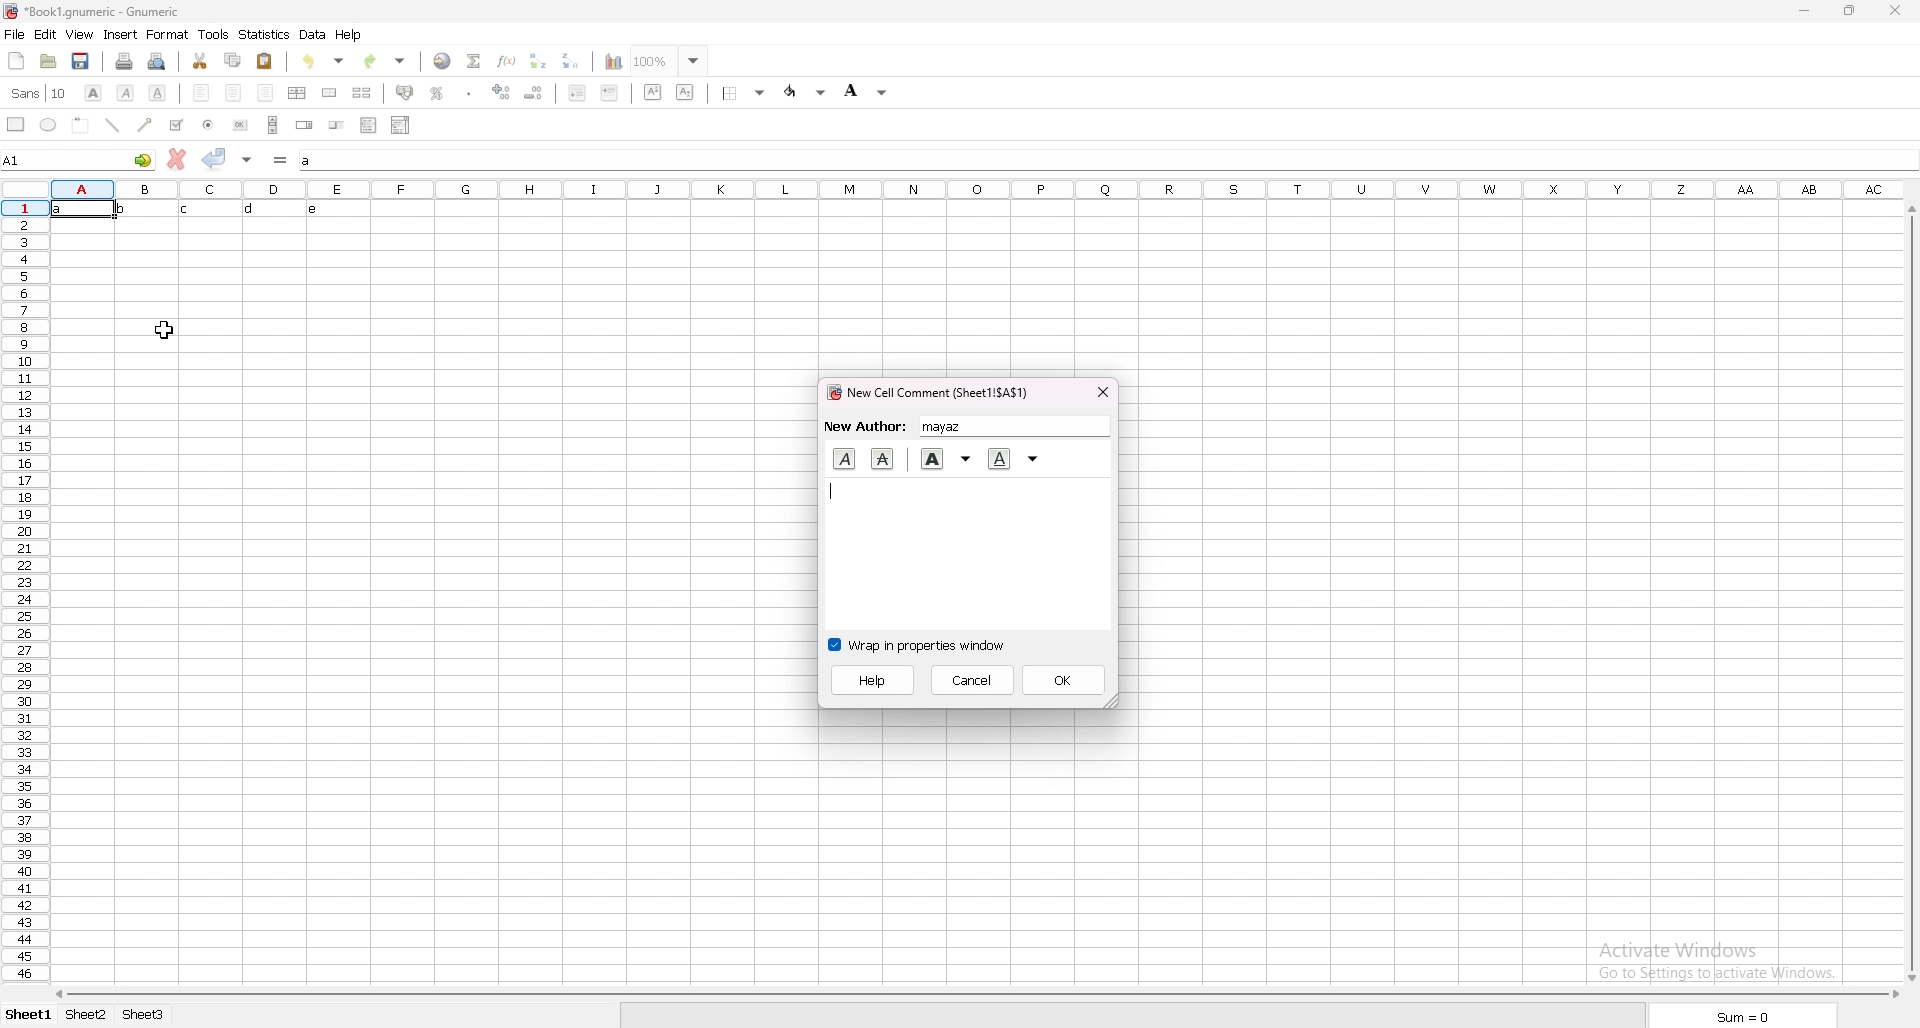 The width and height of the screenshot is (1920, 1028). What do you see at coordinates (193, 210) in the screenshot?
I see `text` at bounding box center [193, 210].